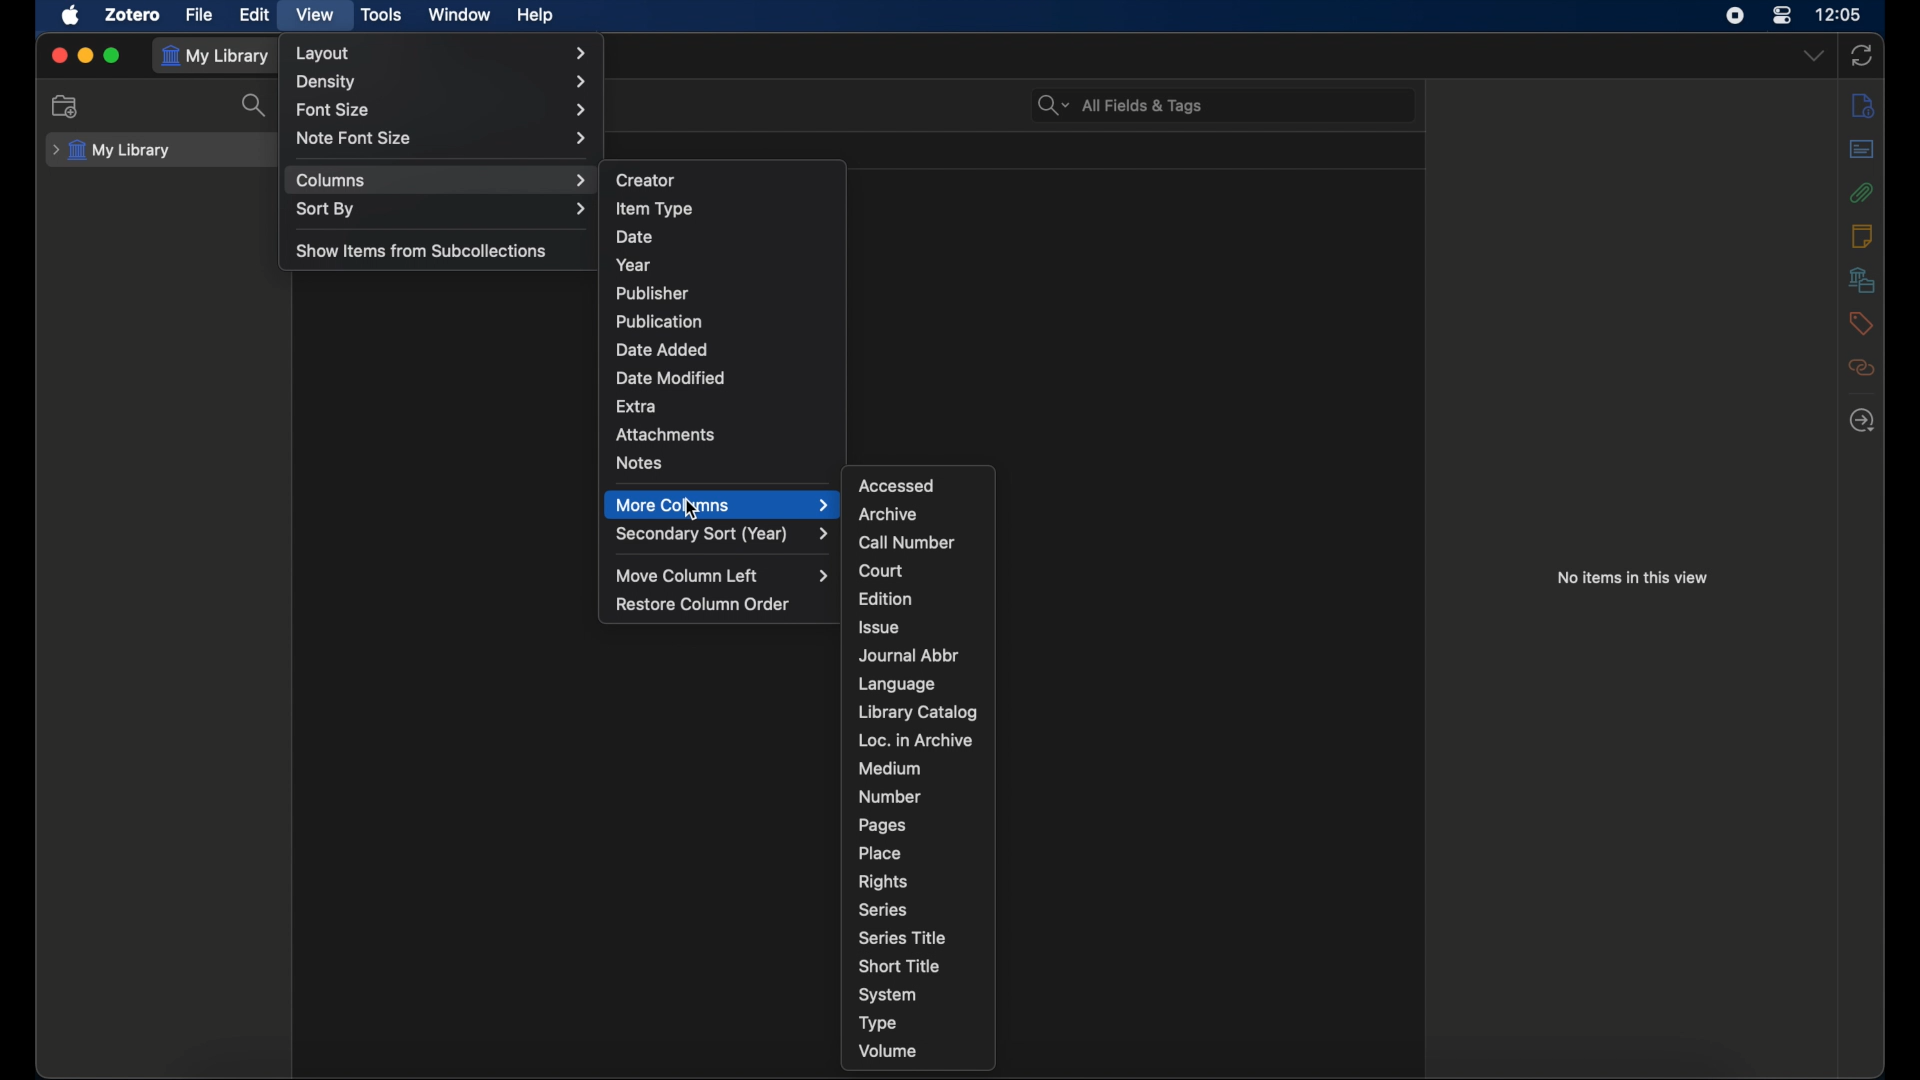  Describe the element at coordinates (882, 882) in the screenshot. I see `rights` at that location.